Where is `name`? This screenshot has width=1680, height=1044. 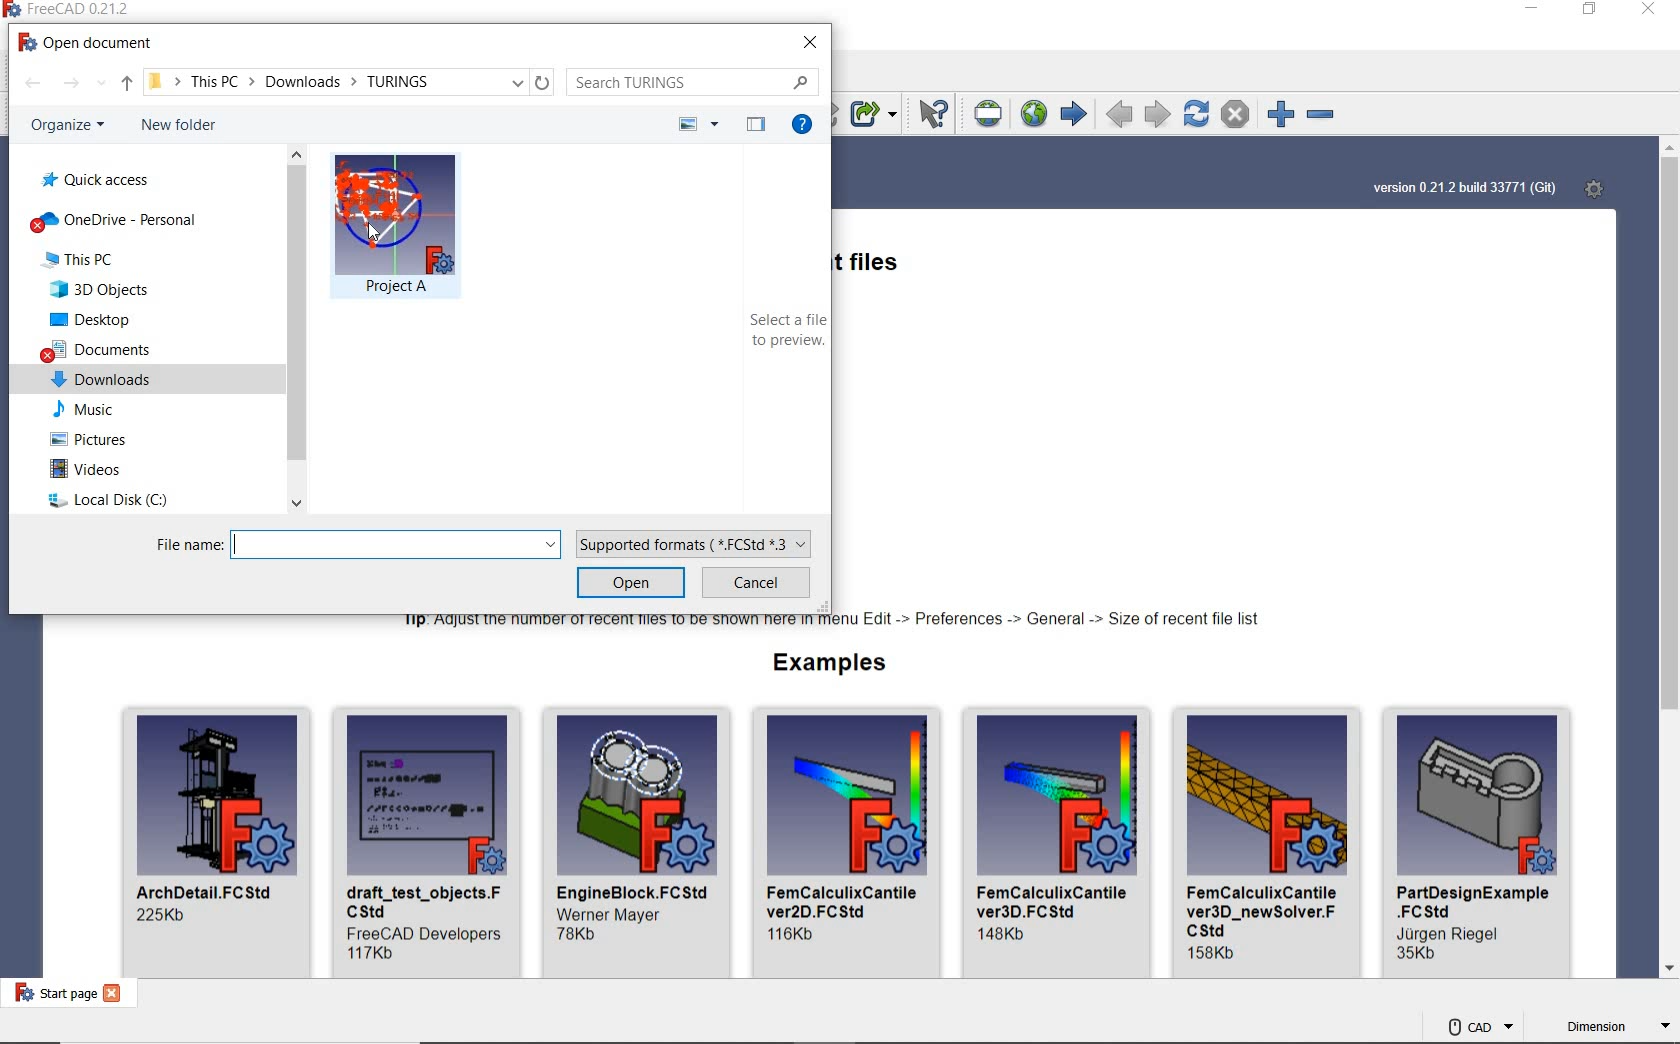
name is located at coordinates (1264, 909).